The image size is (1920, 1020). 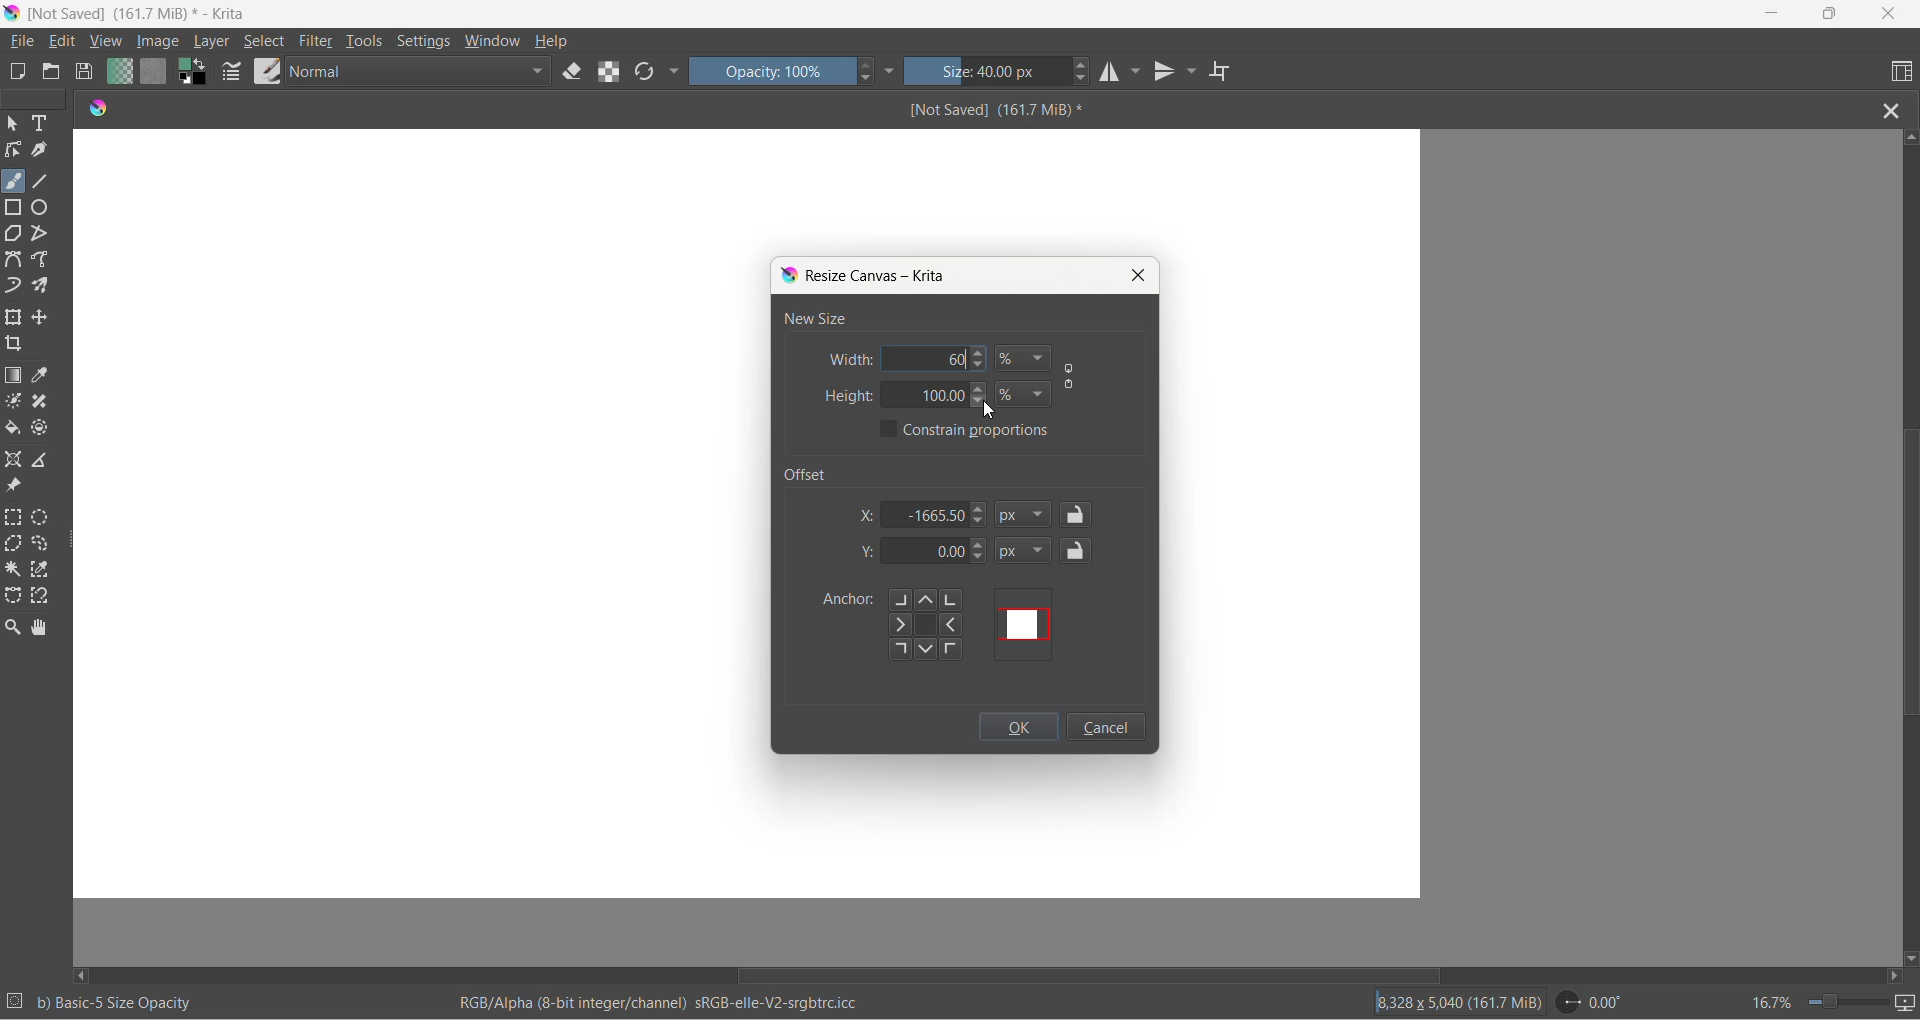 I want to click on , so click(x=979, y=508).